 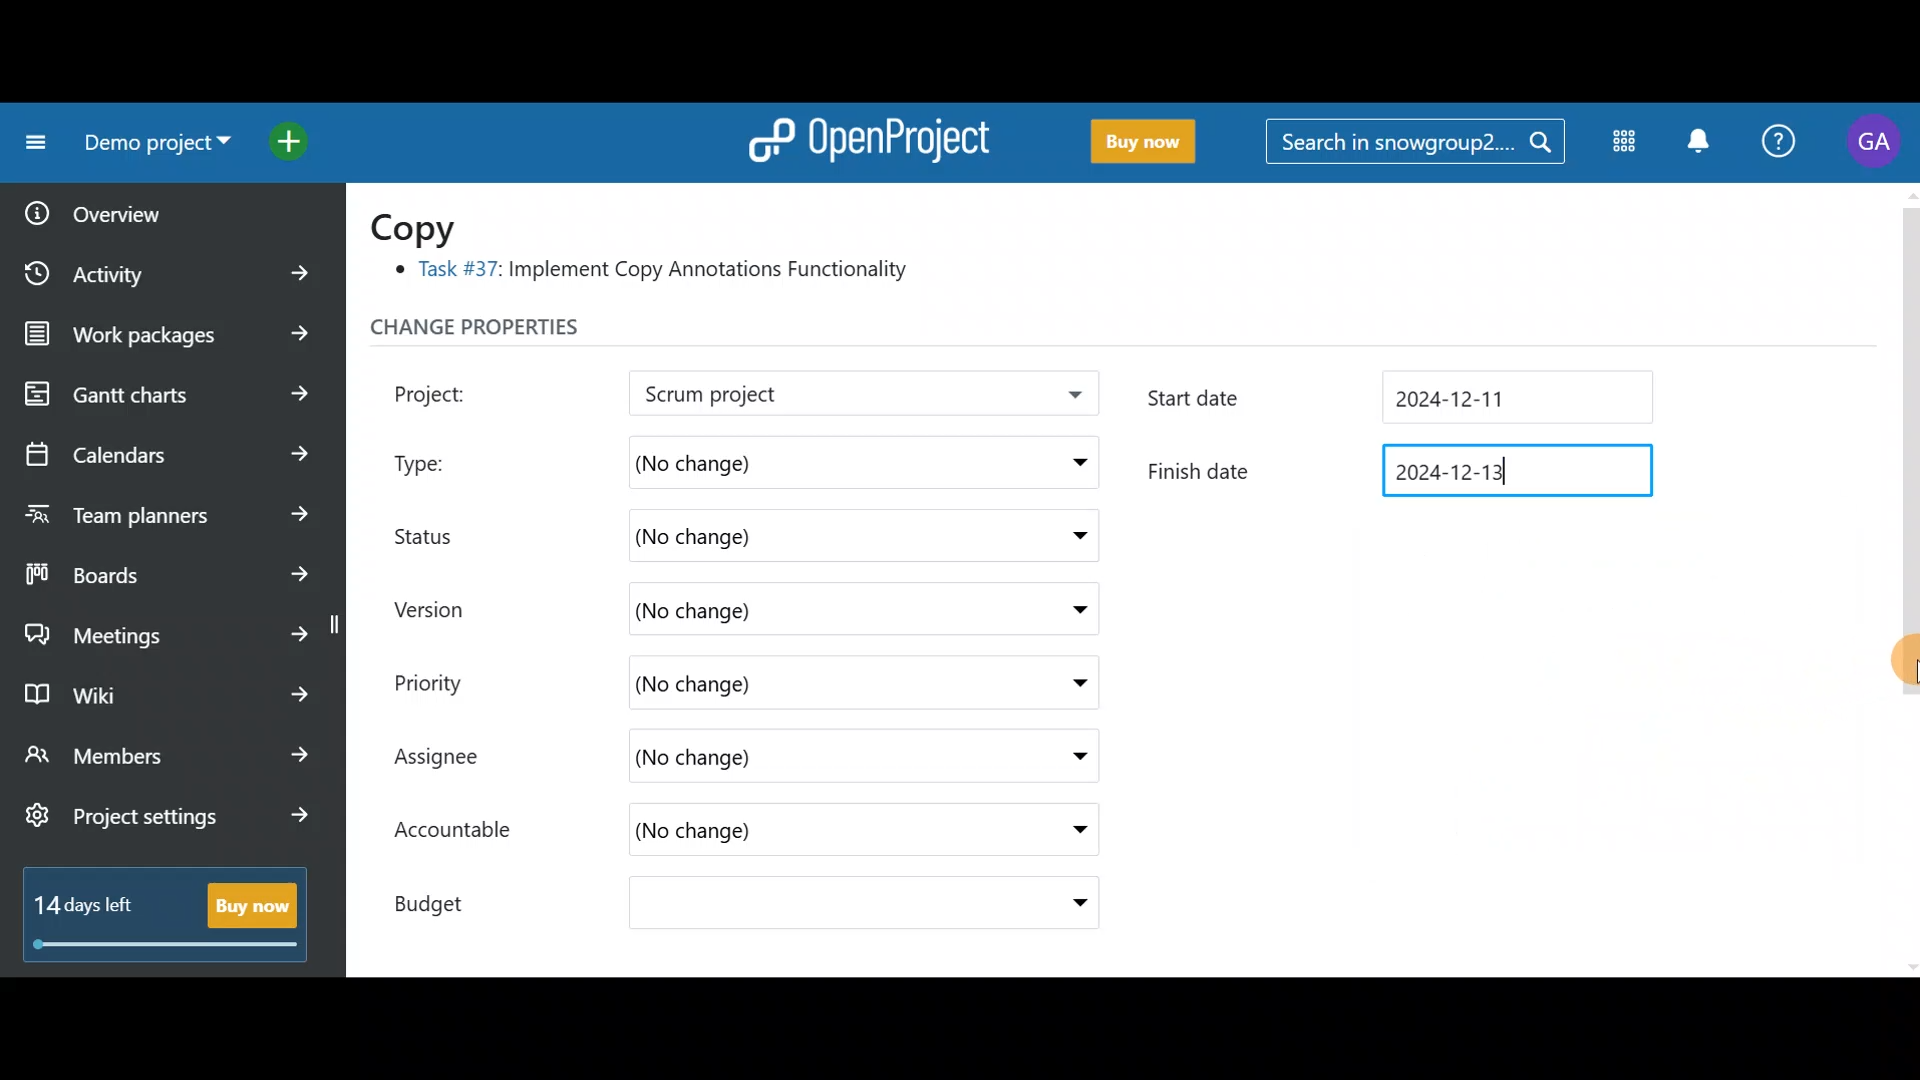 I want to click on Status, so click(x=440, y=533).